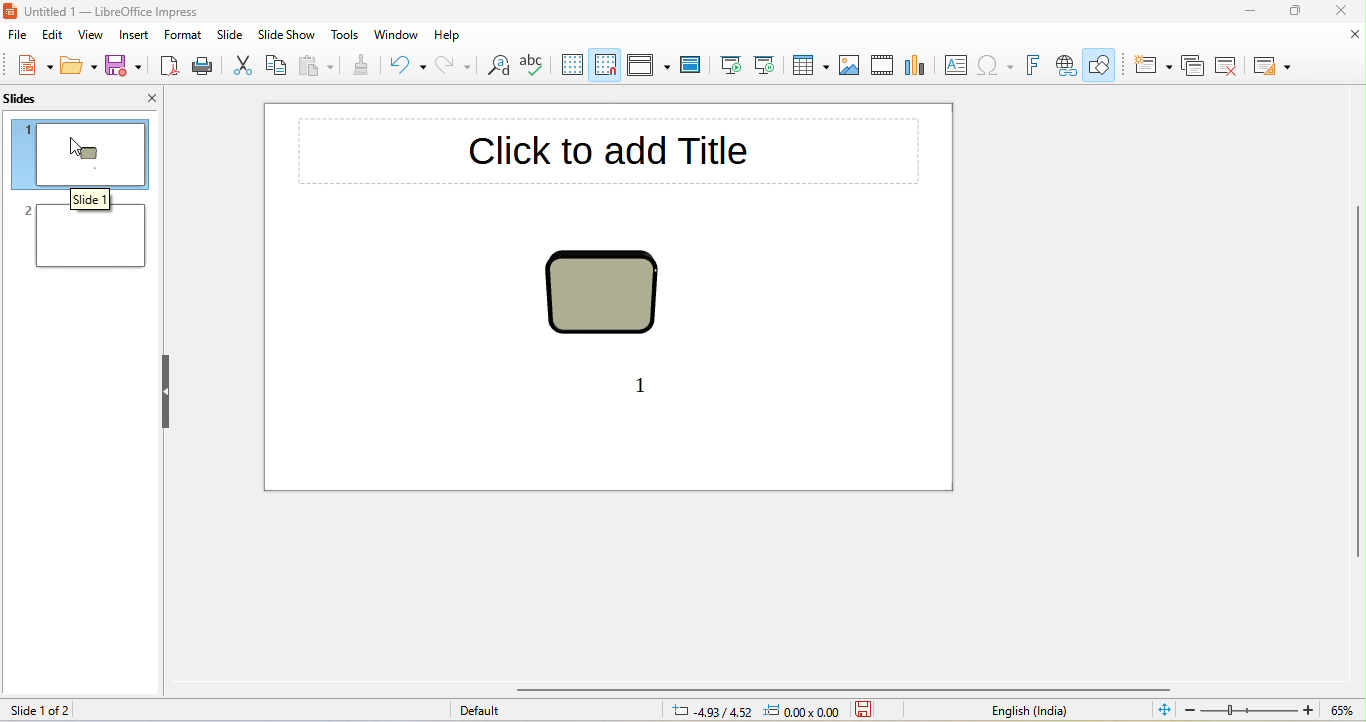  Describe the element at coordinates (75, 711) in the screenshot. I see `slide 1 of 2` at that location.